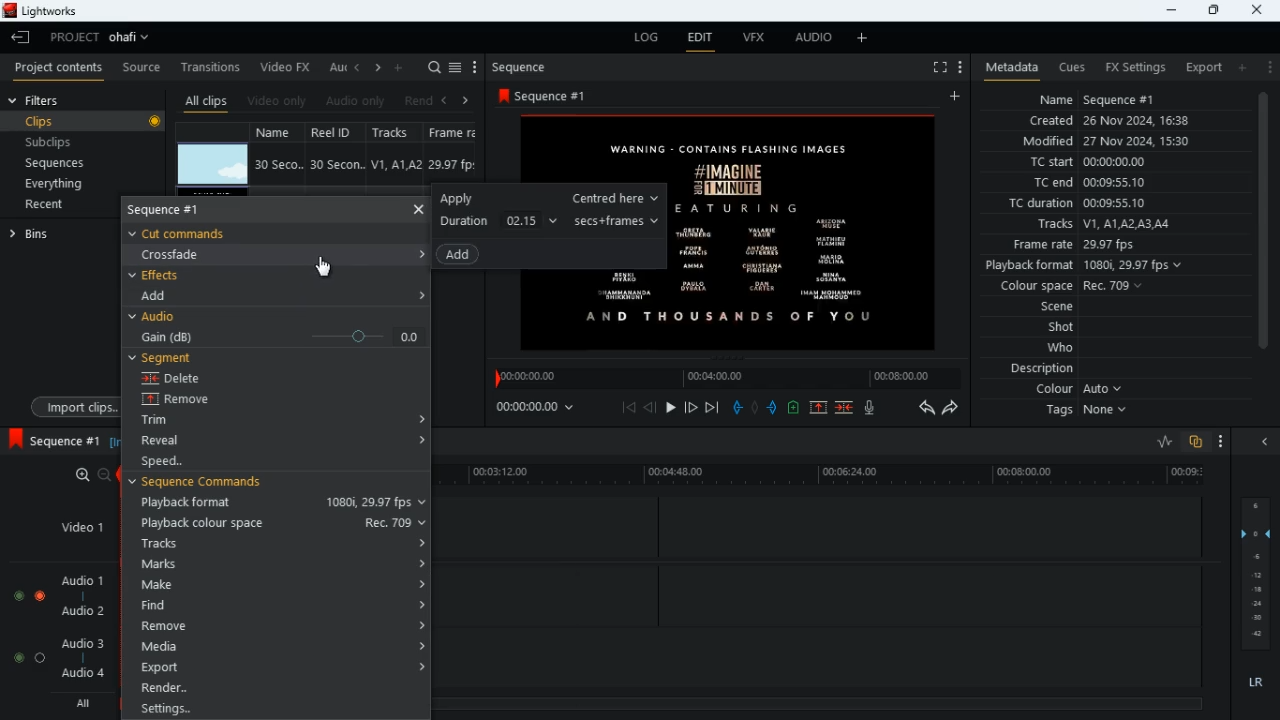 The width and height of the screenshot is (1280, 720). What do you see at coordinates (737, 407) in the screenshot?
I see `pull` at bounding box center [737, 407].